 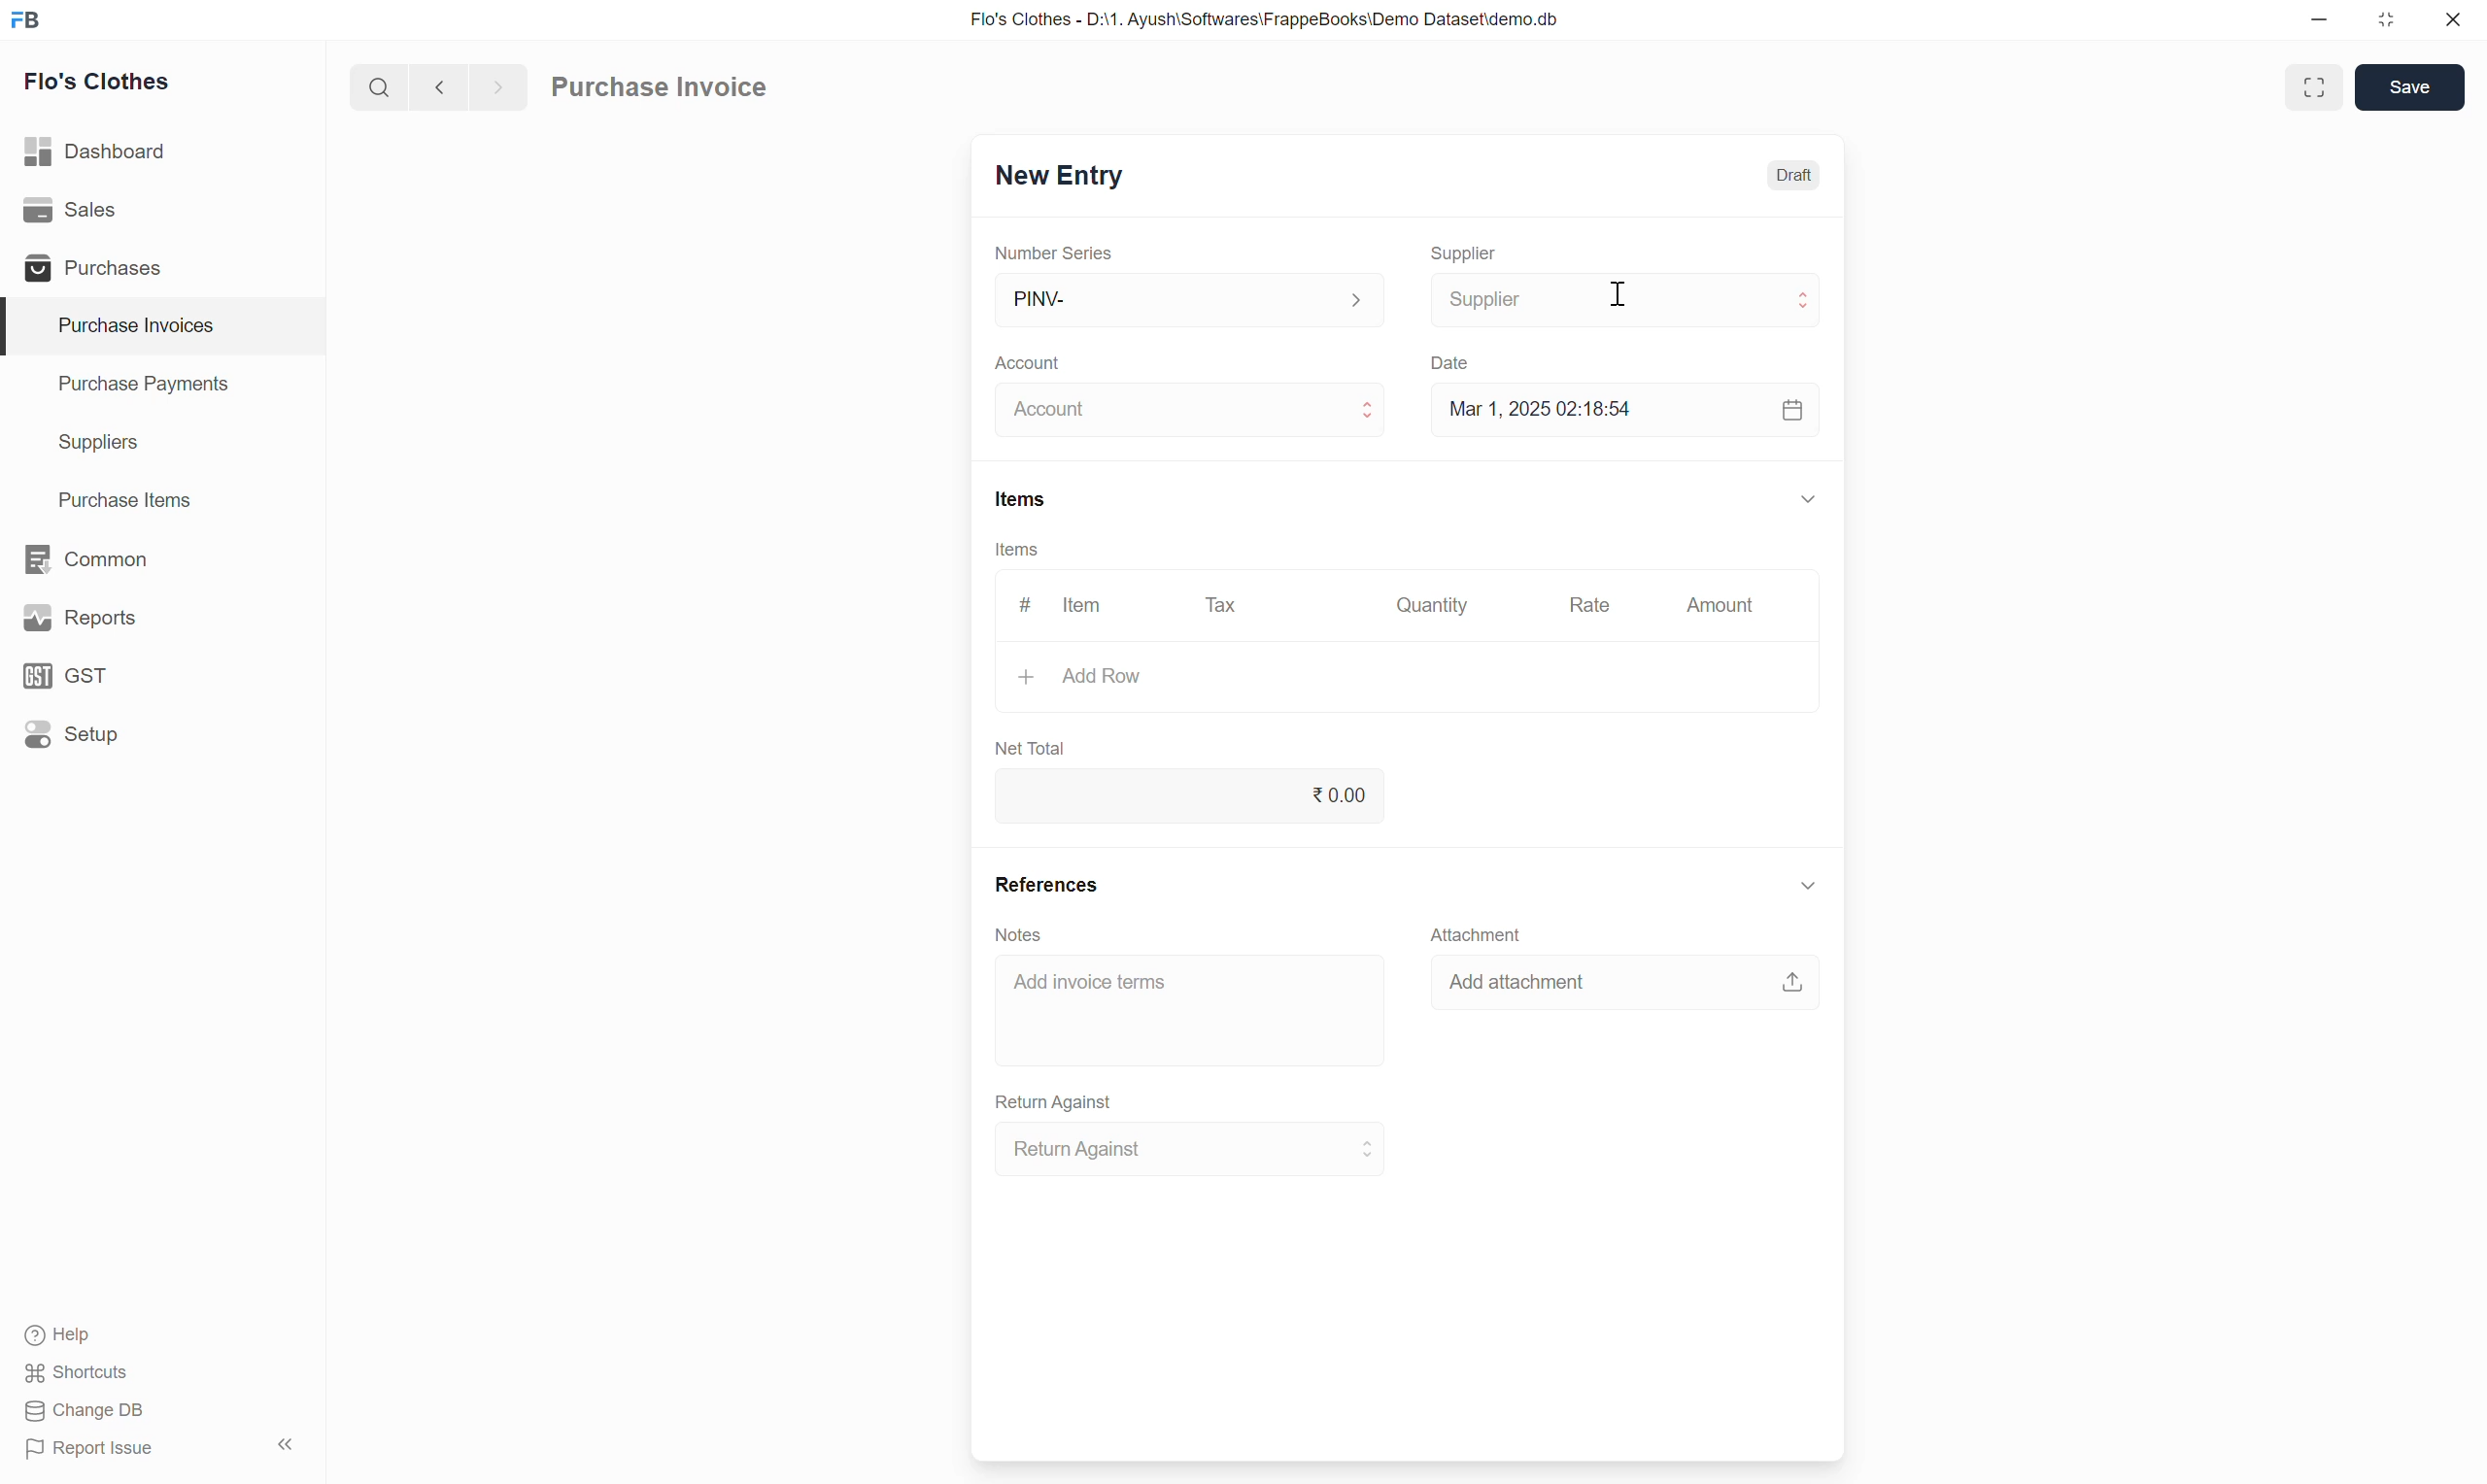 I want to click on # Item, so click(x=1063, y=605).